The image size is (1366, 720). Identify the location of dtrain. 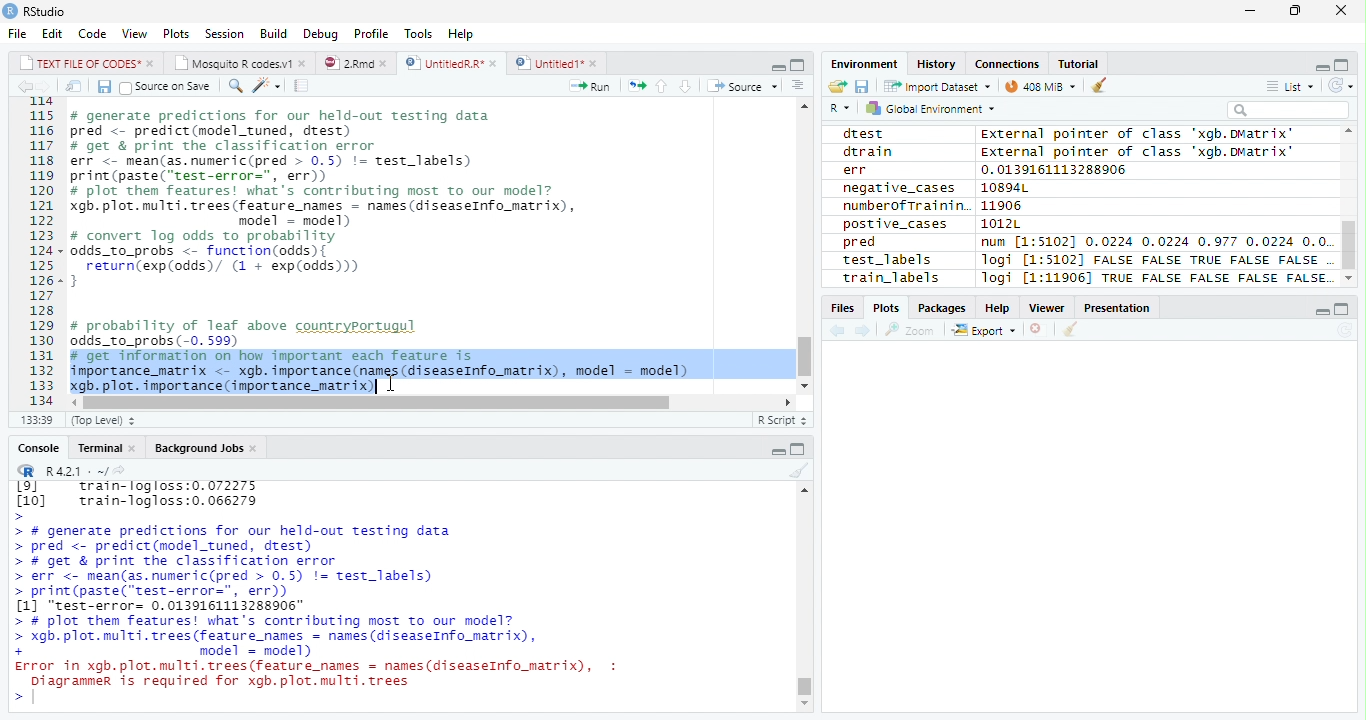
(867, 152).